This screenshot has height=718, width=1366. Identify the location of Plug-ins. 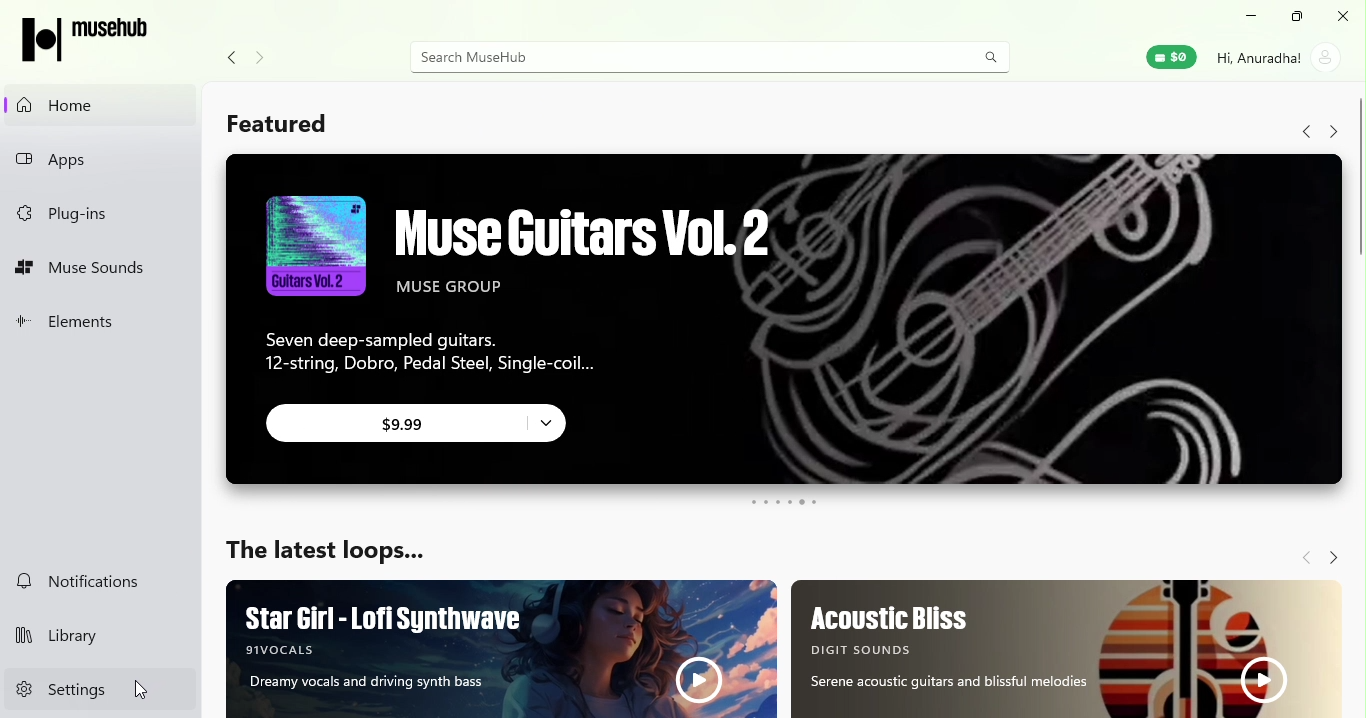
(103, 213).